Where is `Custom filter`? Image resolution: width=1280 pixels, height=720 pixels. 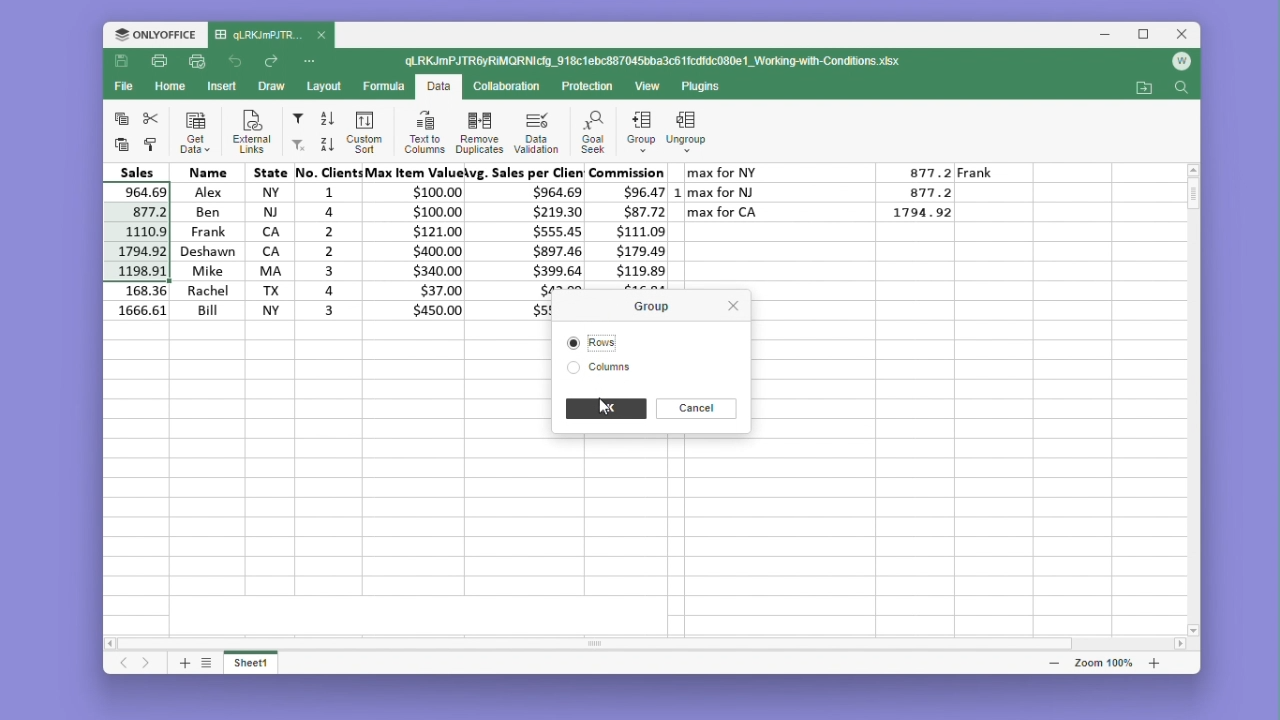
Custom filter is located at coordinates (296, 145).